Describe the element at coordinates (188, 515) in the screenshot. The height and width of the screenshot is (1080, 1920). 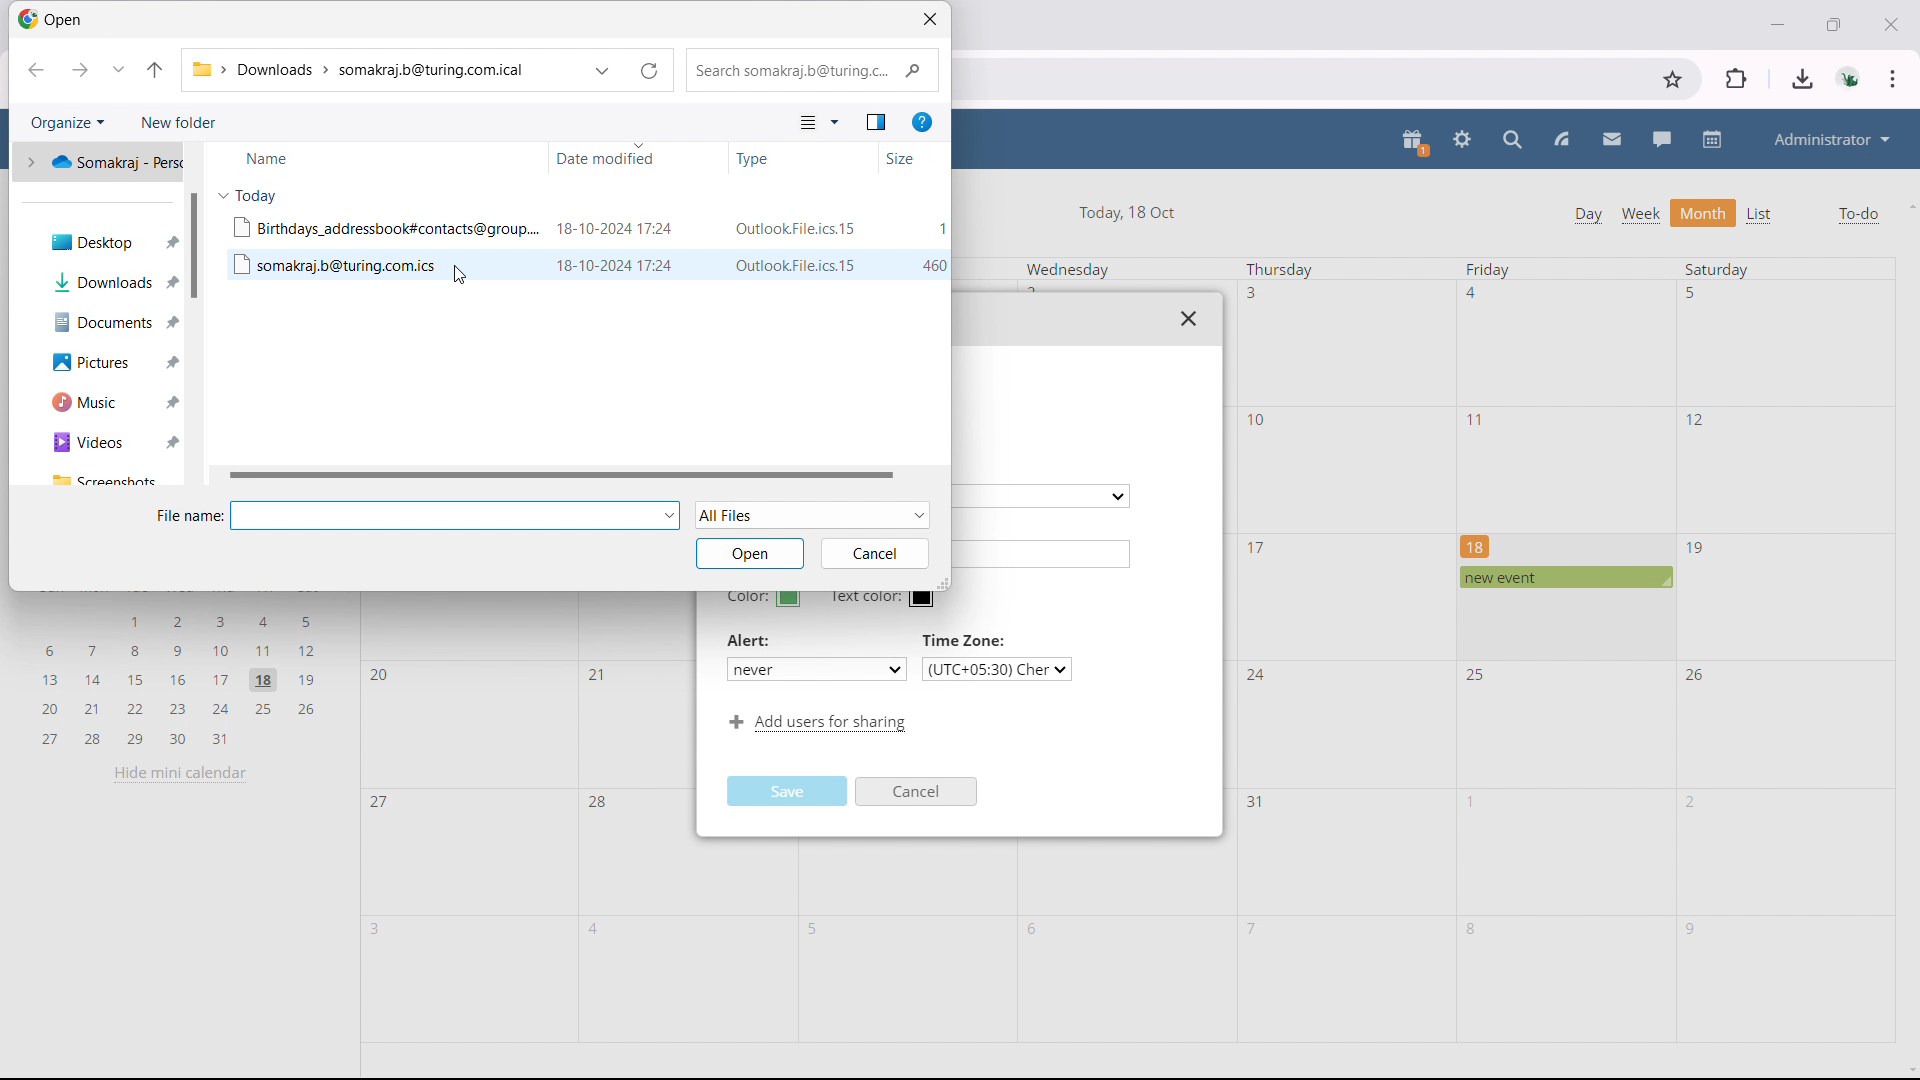
I see `File name:` at that location.